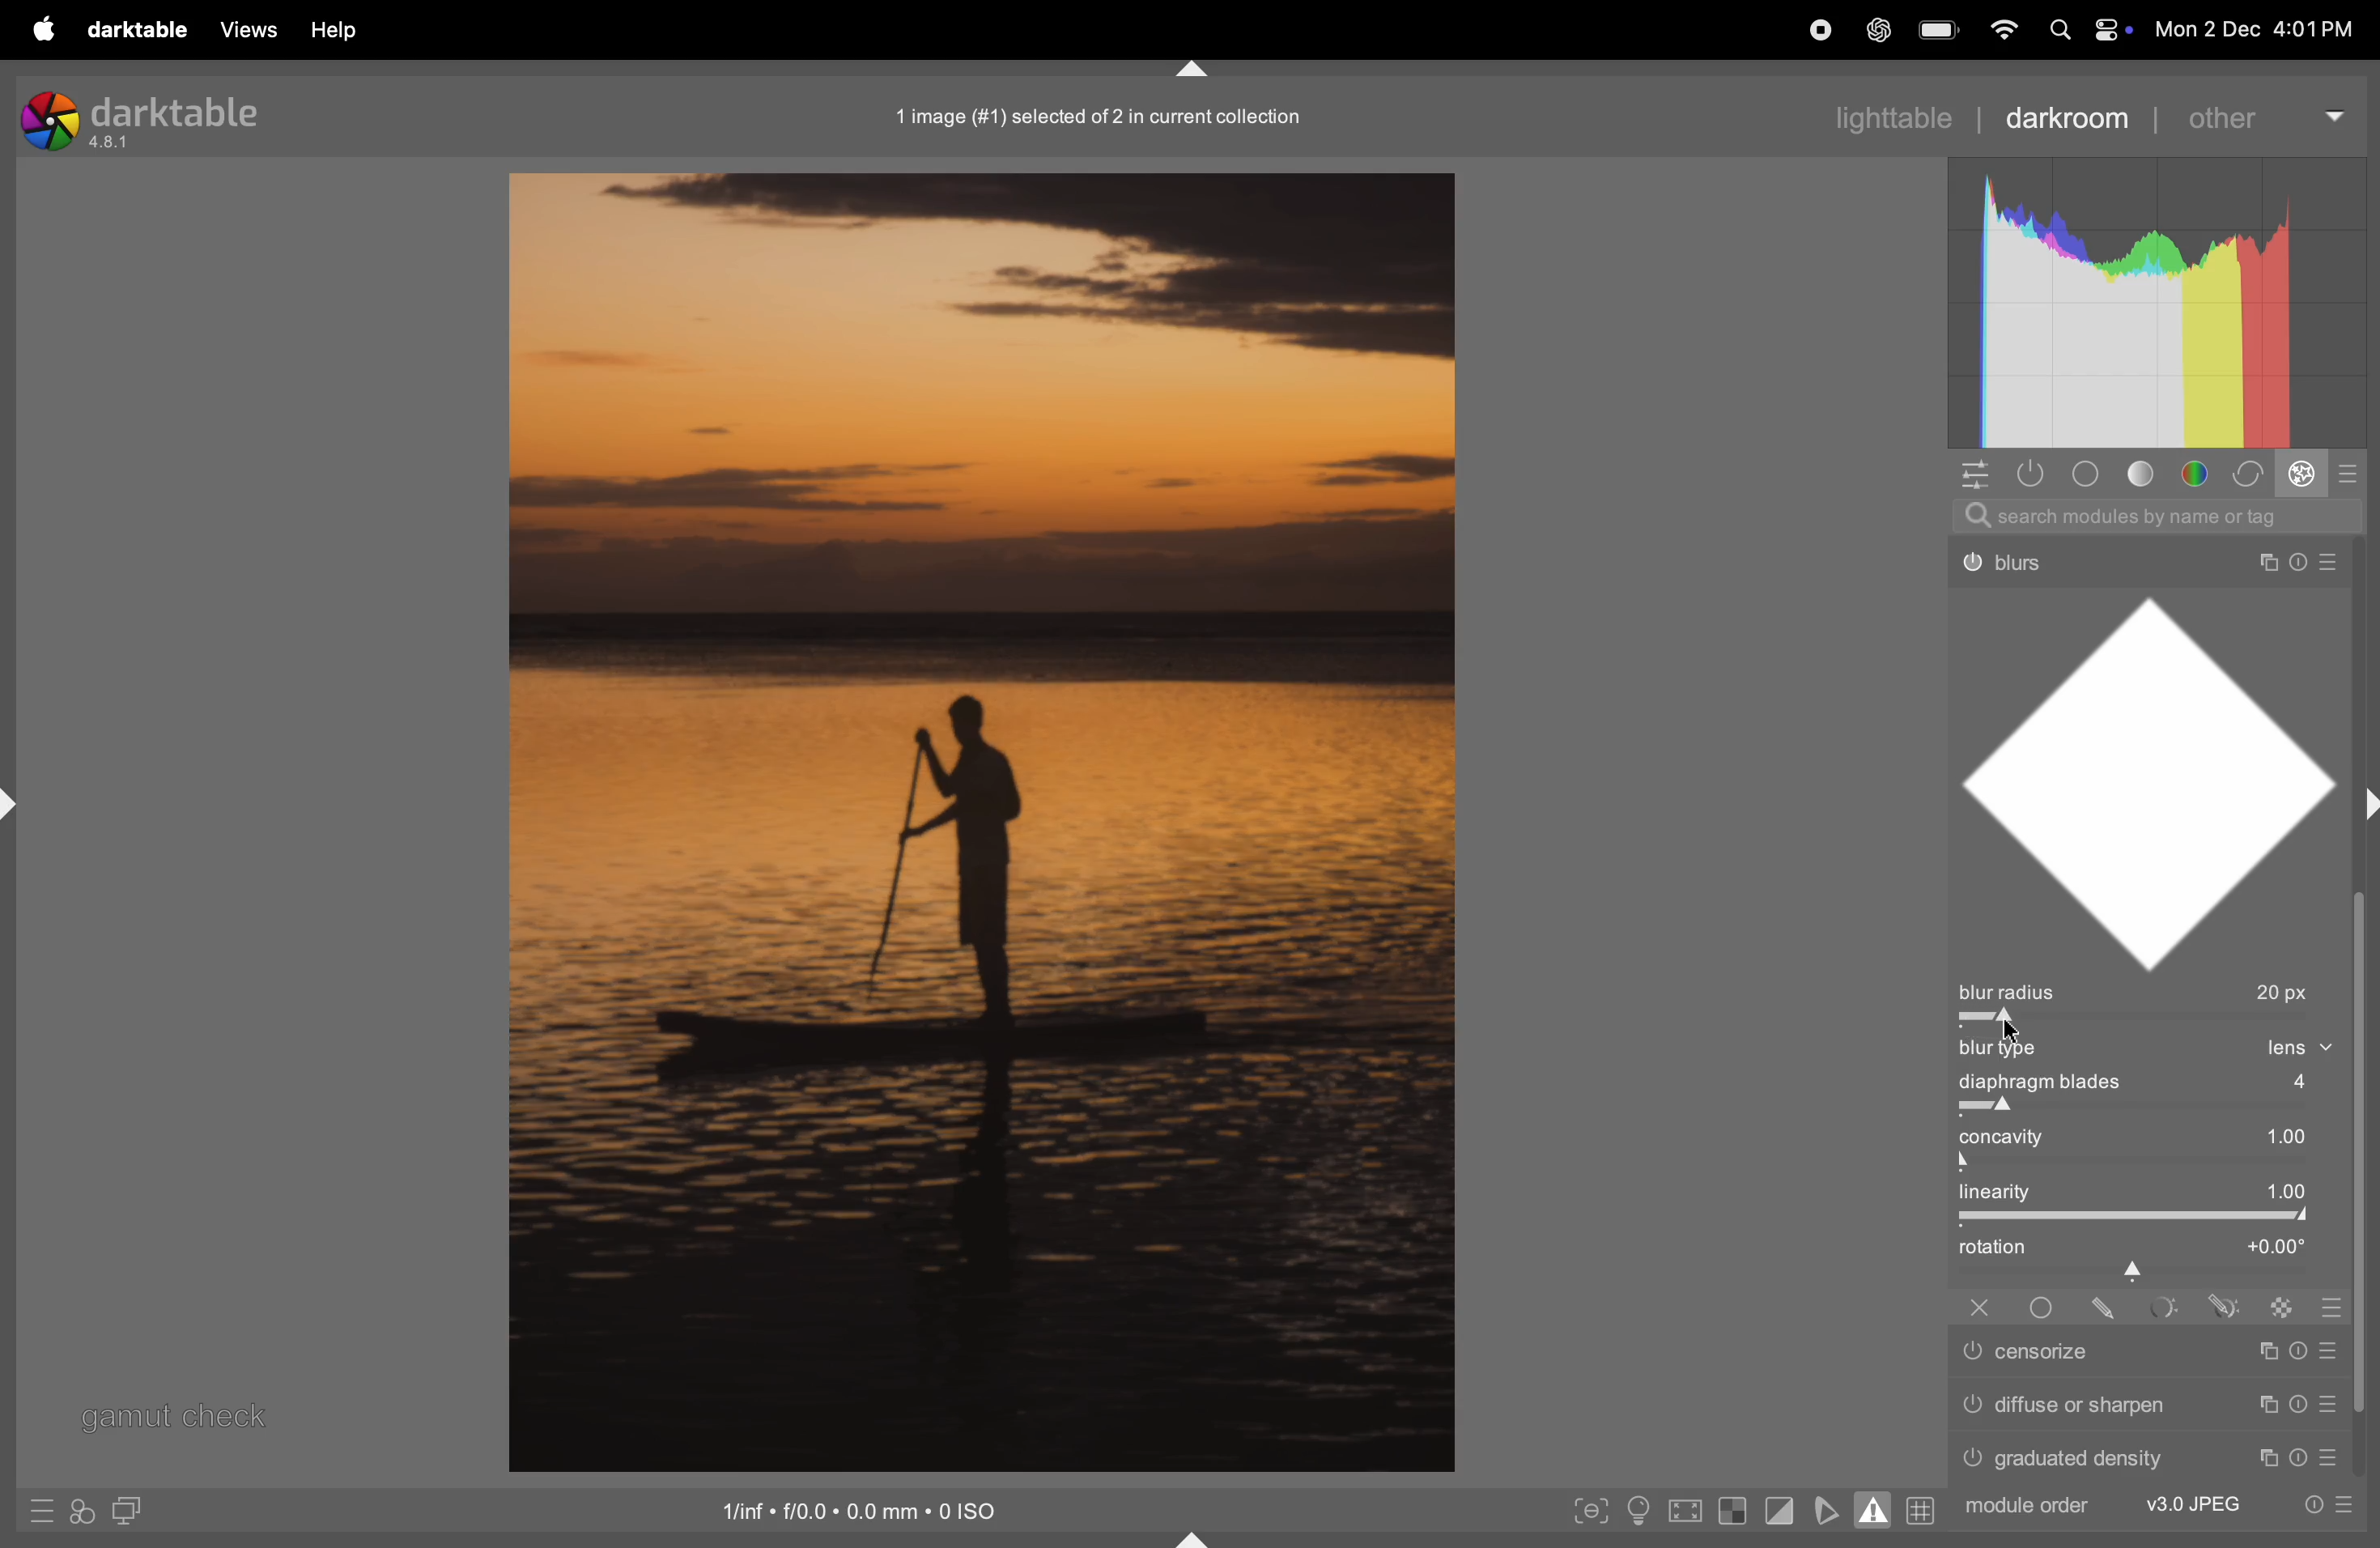  What do you see at coordinates (2150, 1355) in the screenshot?
I see `` at bounding box center [2150, 1355].